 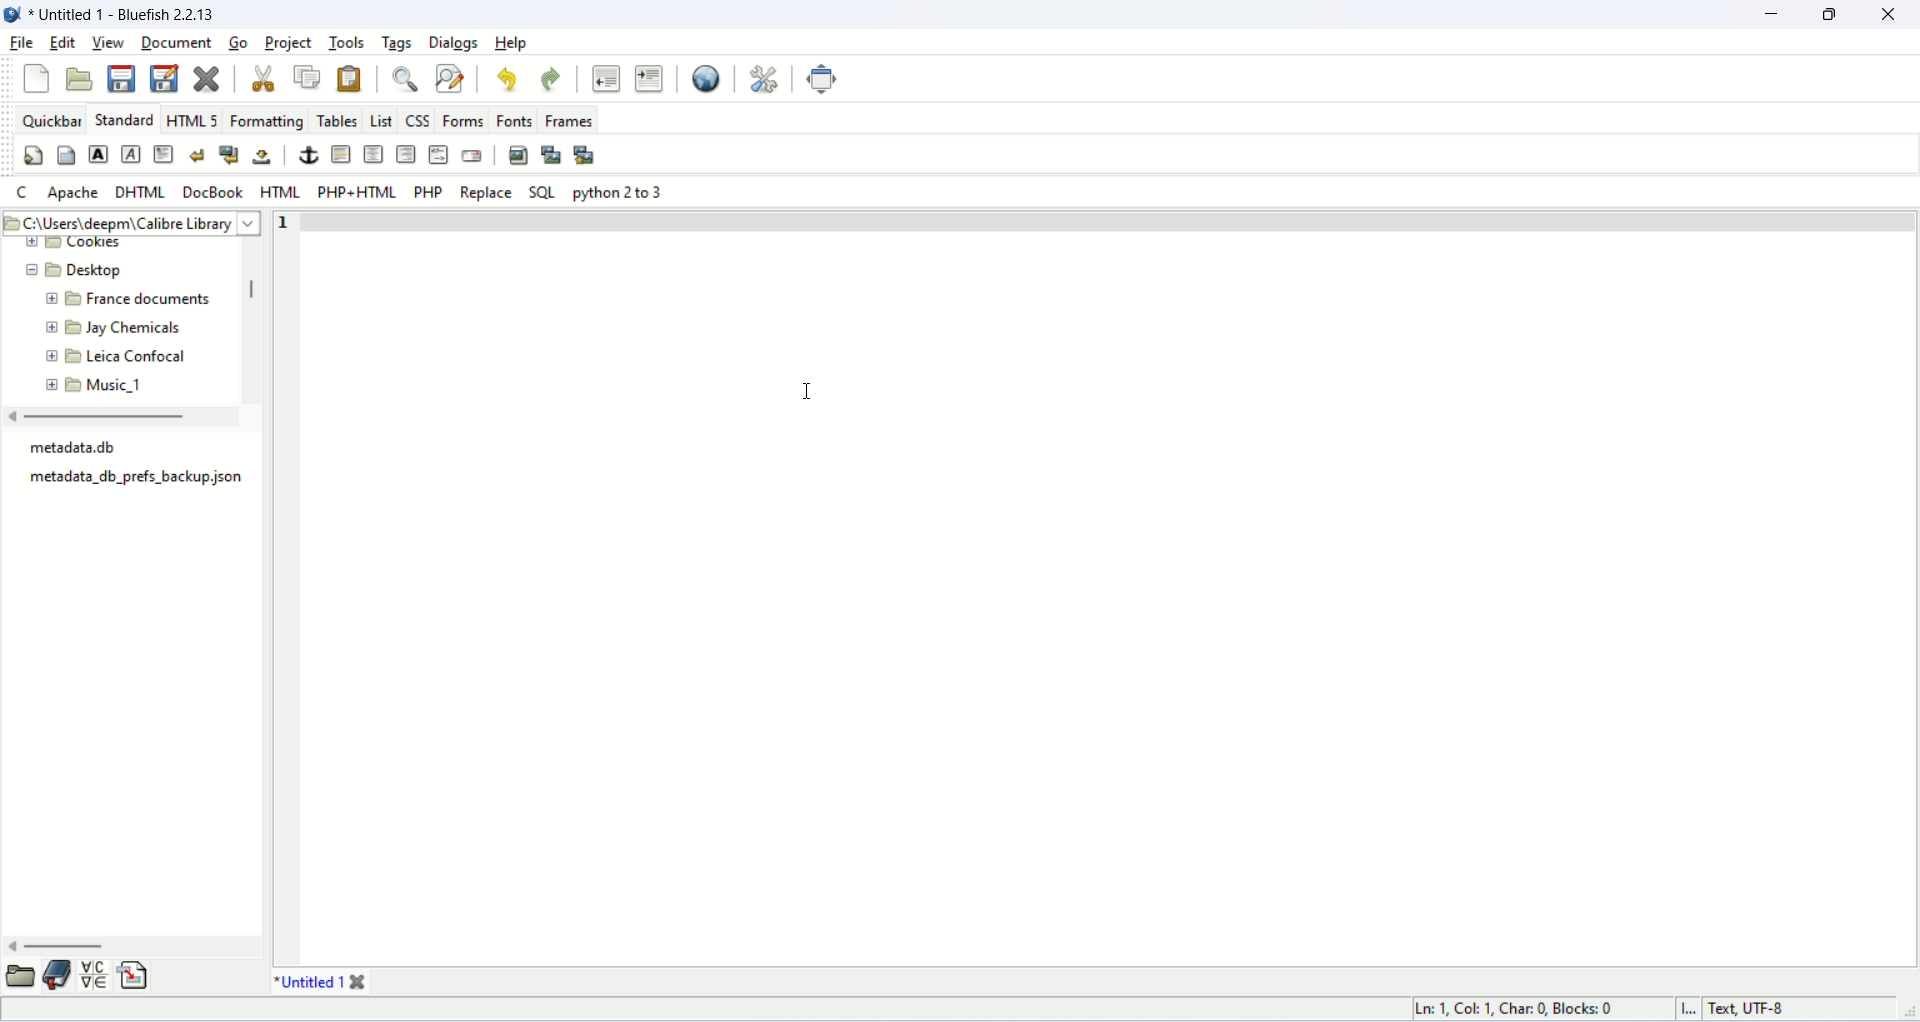 What do you see at coordinates (264, 156) in the screenshot?
I see `non breaking space` at bounding box center [264, 156].